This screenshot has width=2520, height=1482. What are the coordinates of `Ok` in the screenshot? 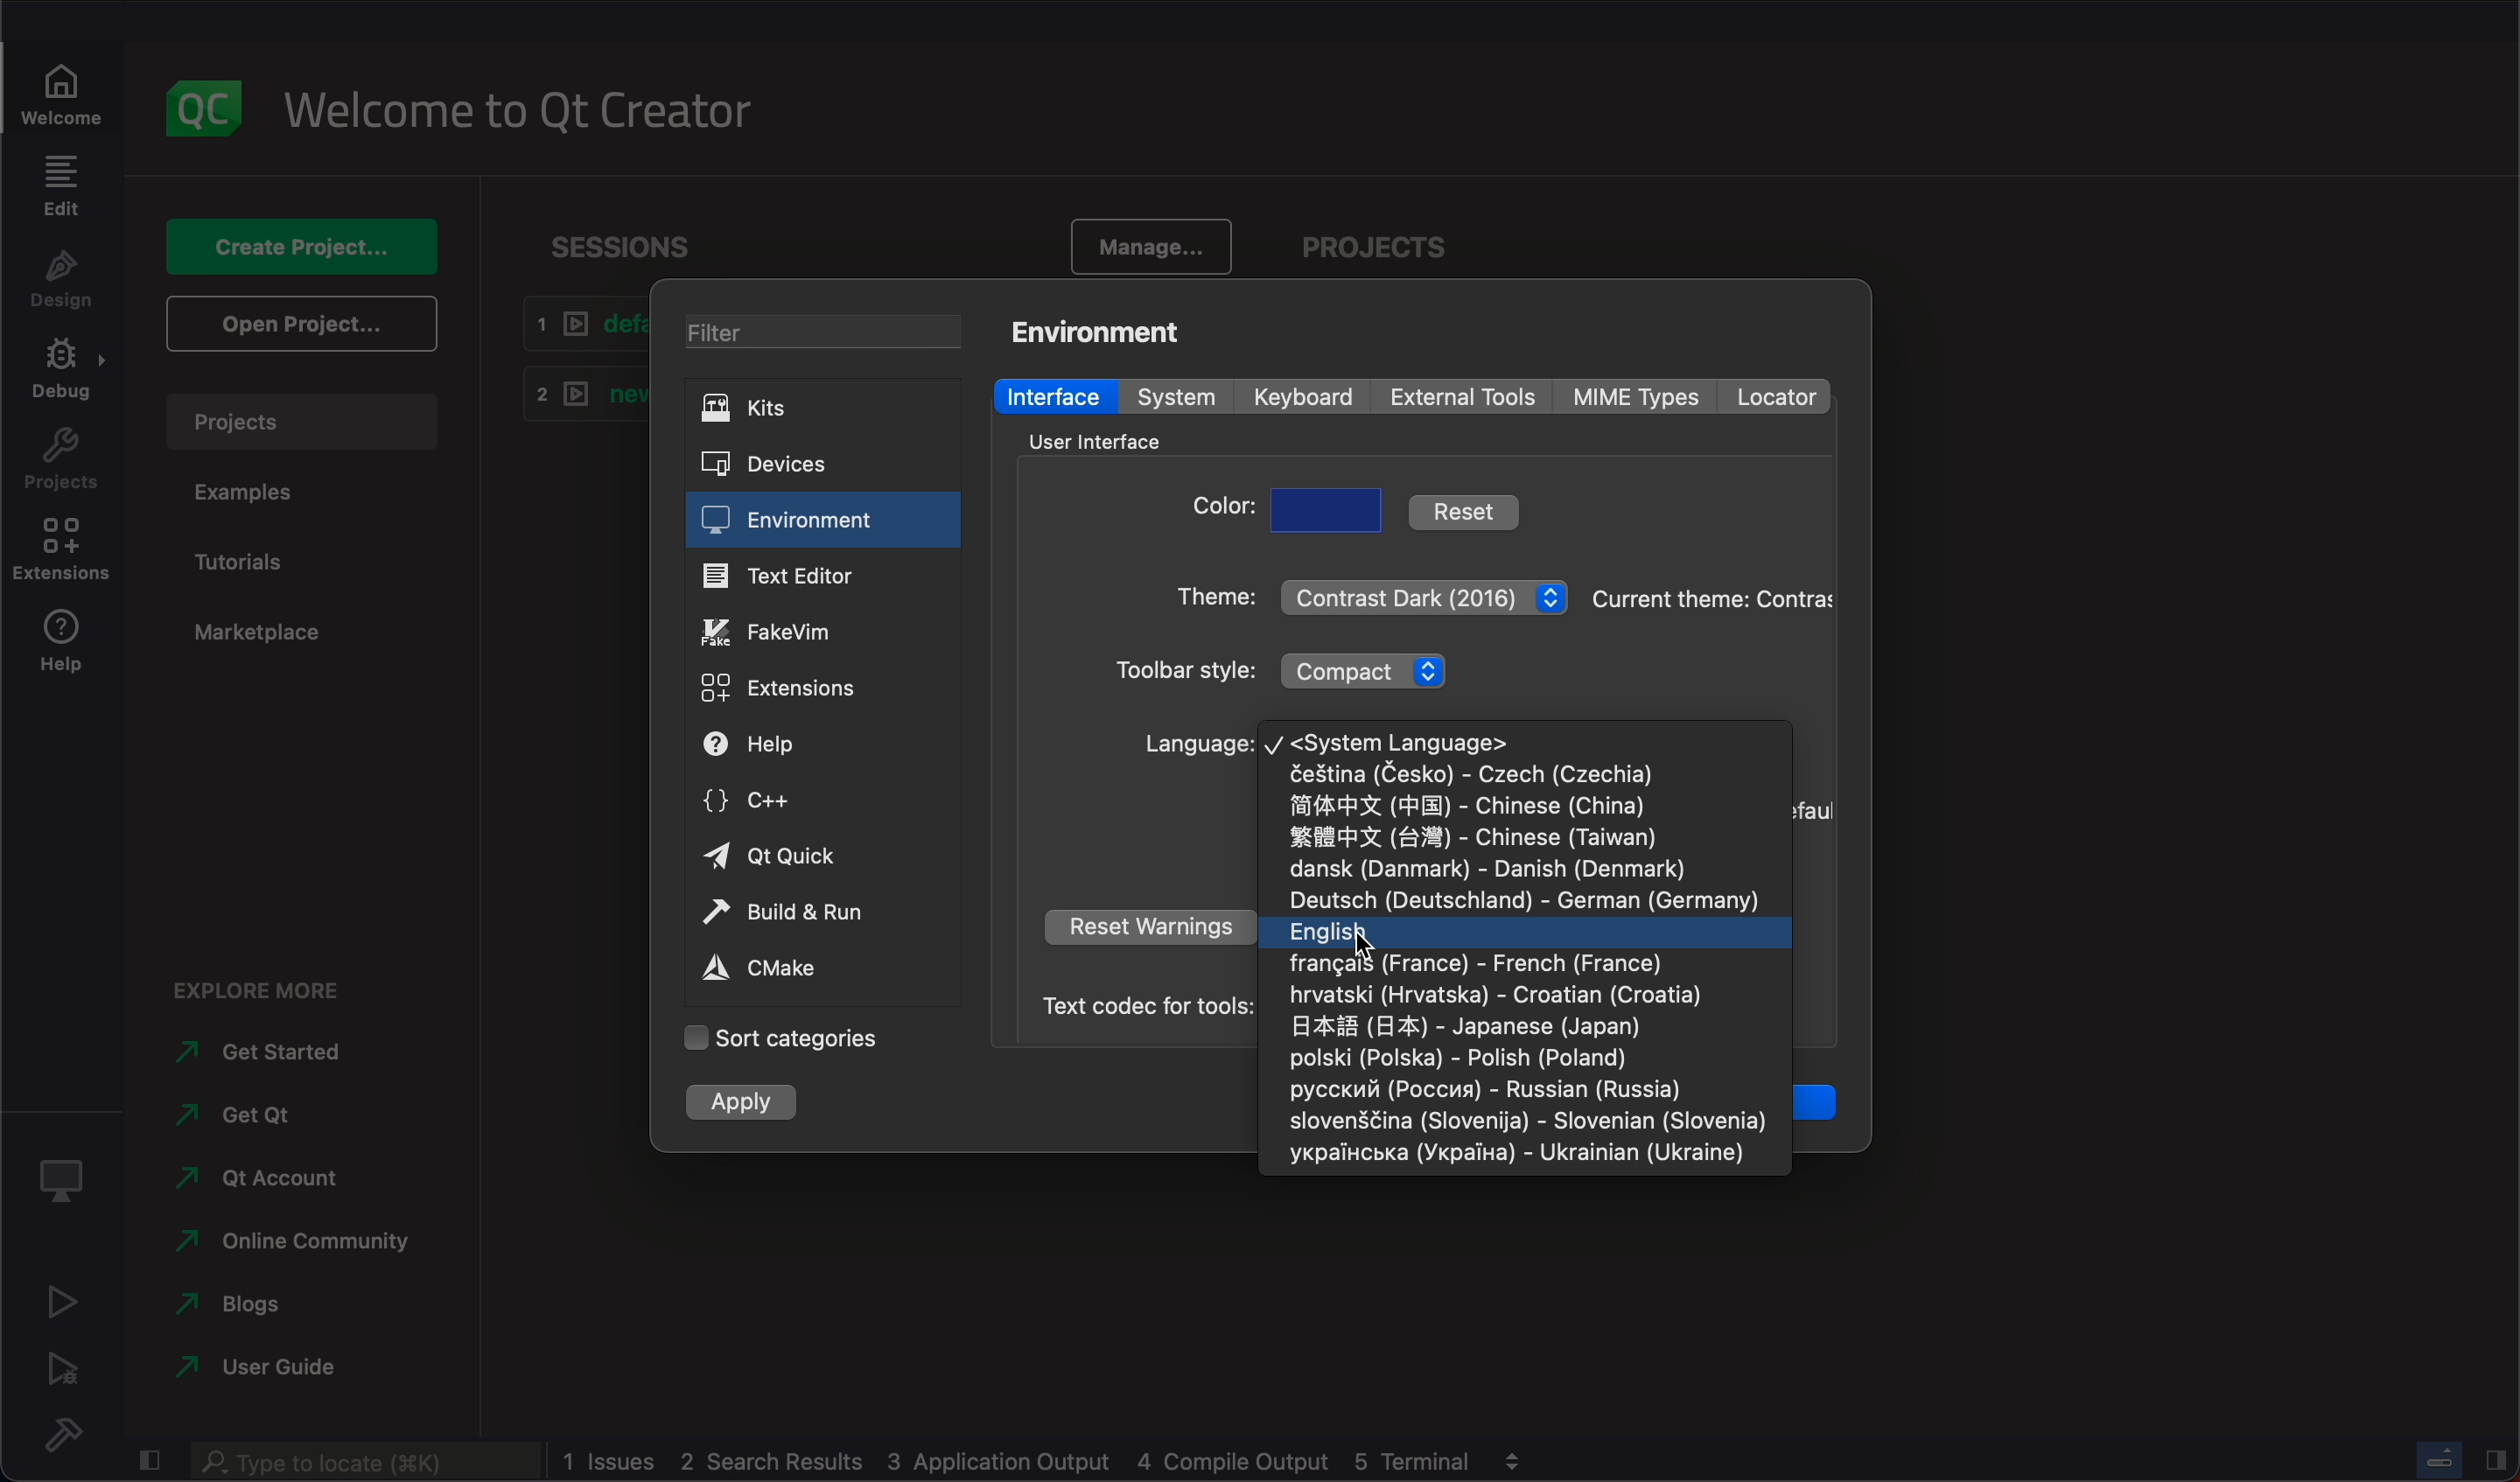 It's located at (1835, 1107).